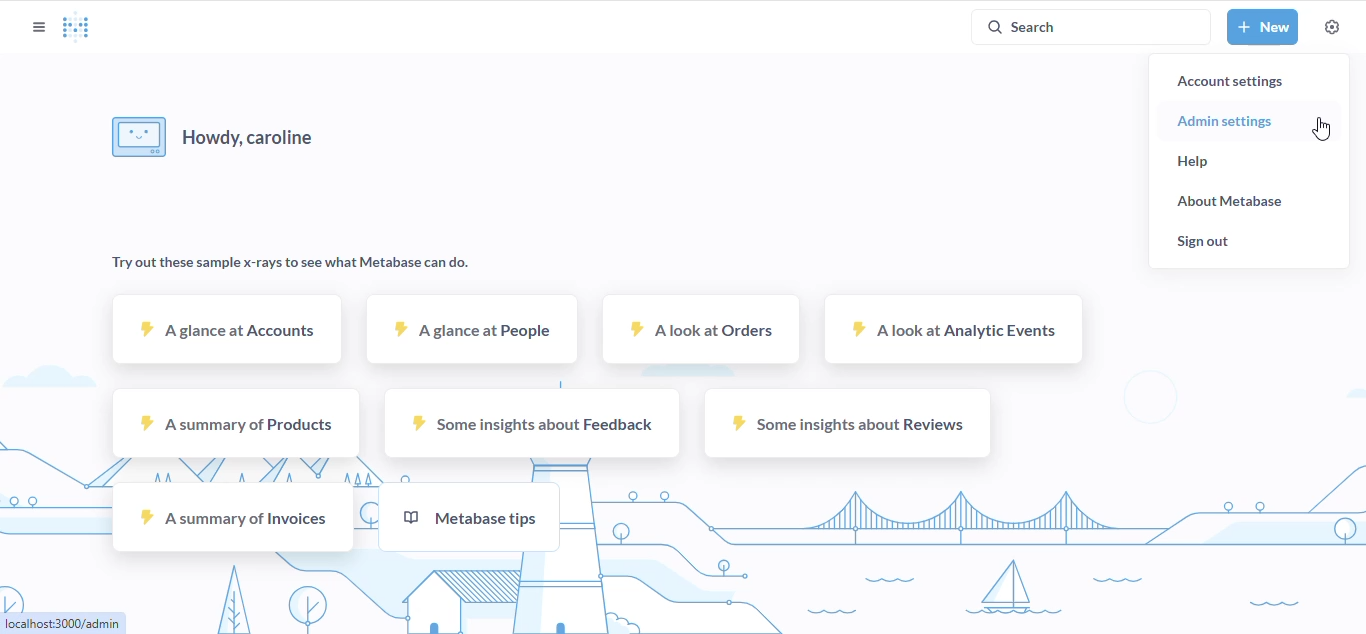 The height and width of the screenshot is (634, 1366). Describe the element at coordinates (468, 518) in the screenshot. I see `metabase tips` at that location.